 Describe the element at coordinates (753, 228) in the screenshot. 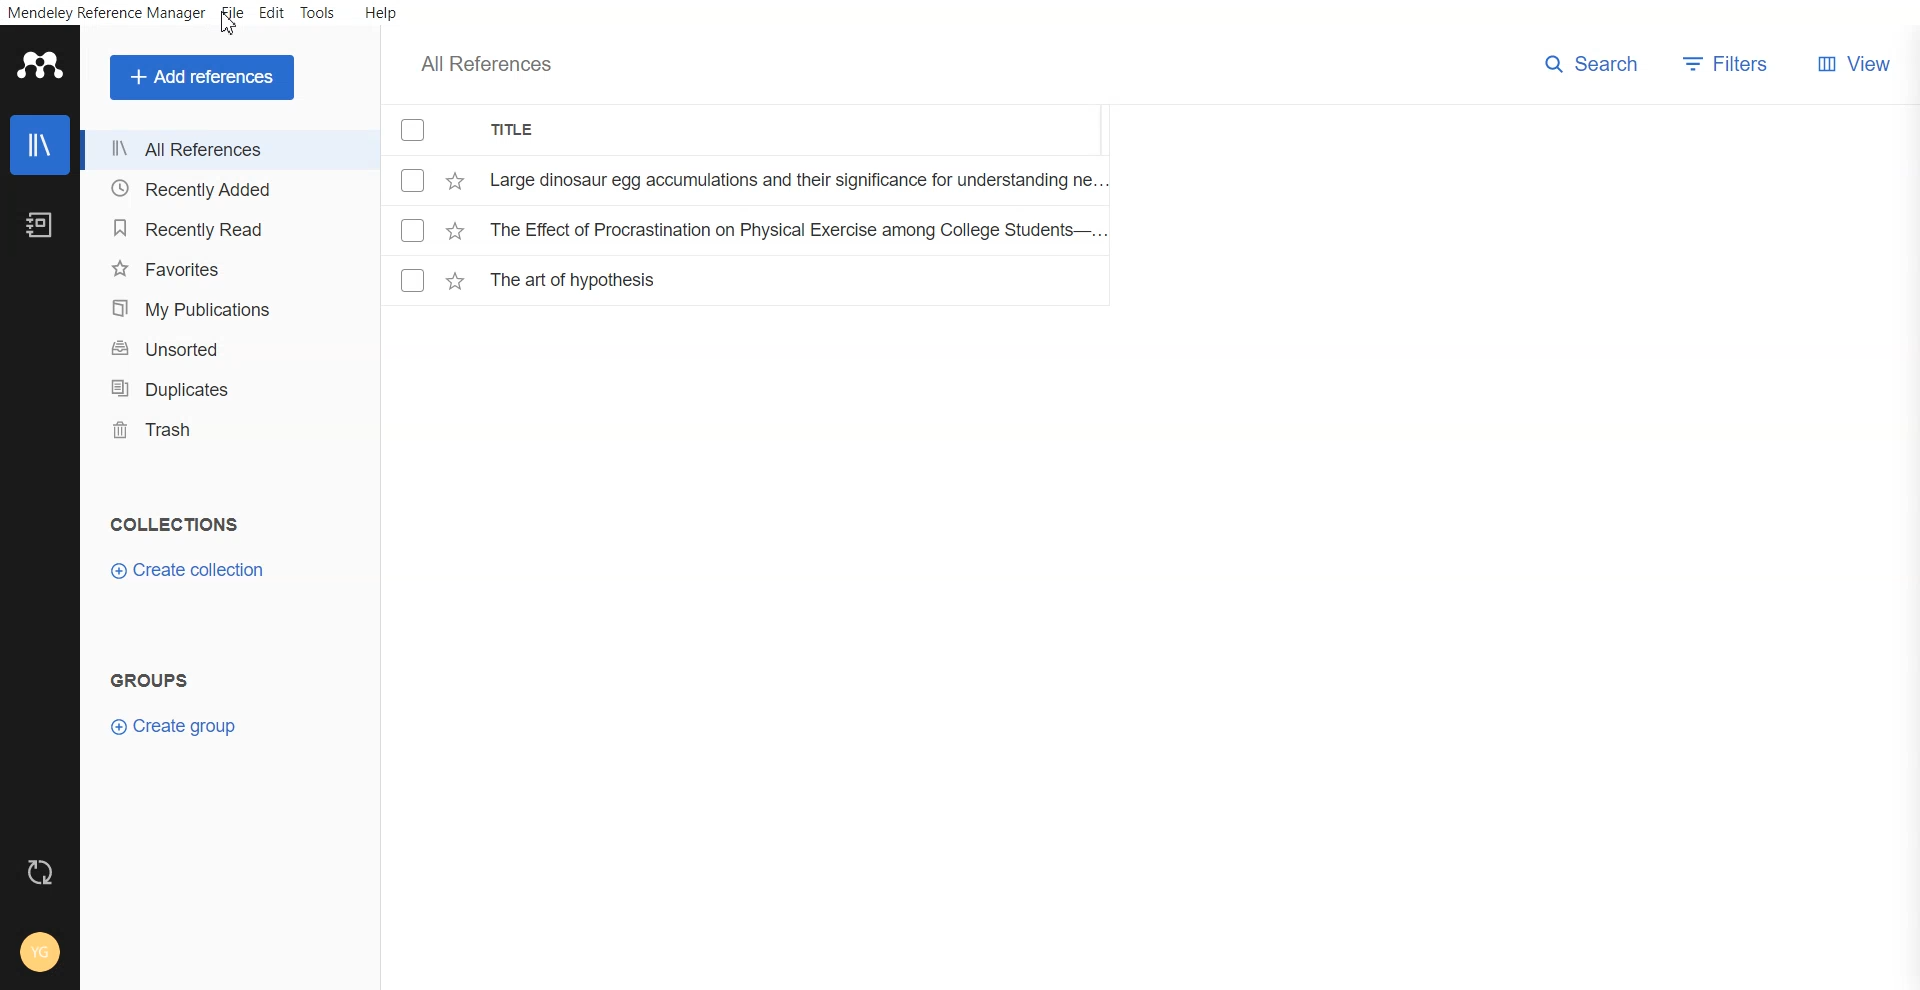

I see `File` at that location.